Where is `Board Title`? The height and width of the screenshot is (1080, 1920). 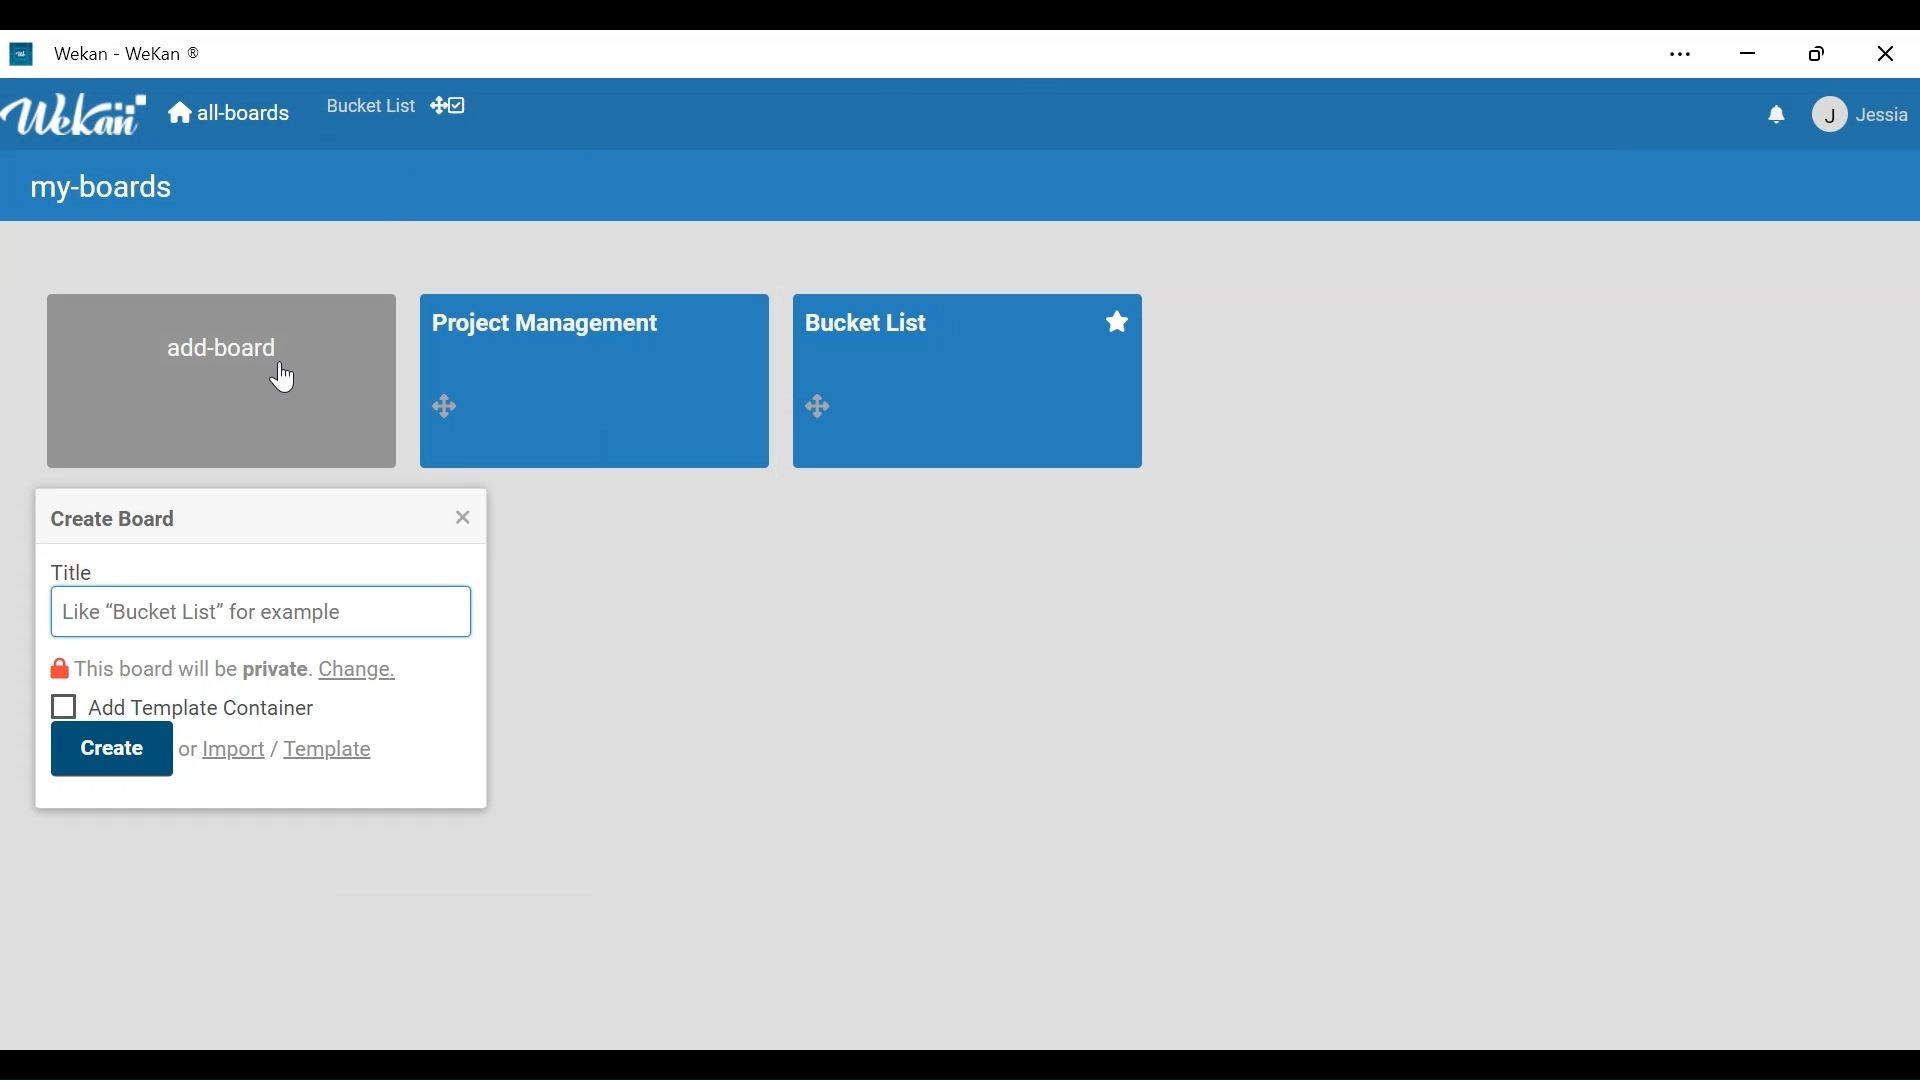
Board Title is located at coordinates (872, 320).